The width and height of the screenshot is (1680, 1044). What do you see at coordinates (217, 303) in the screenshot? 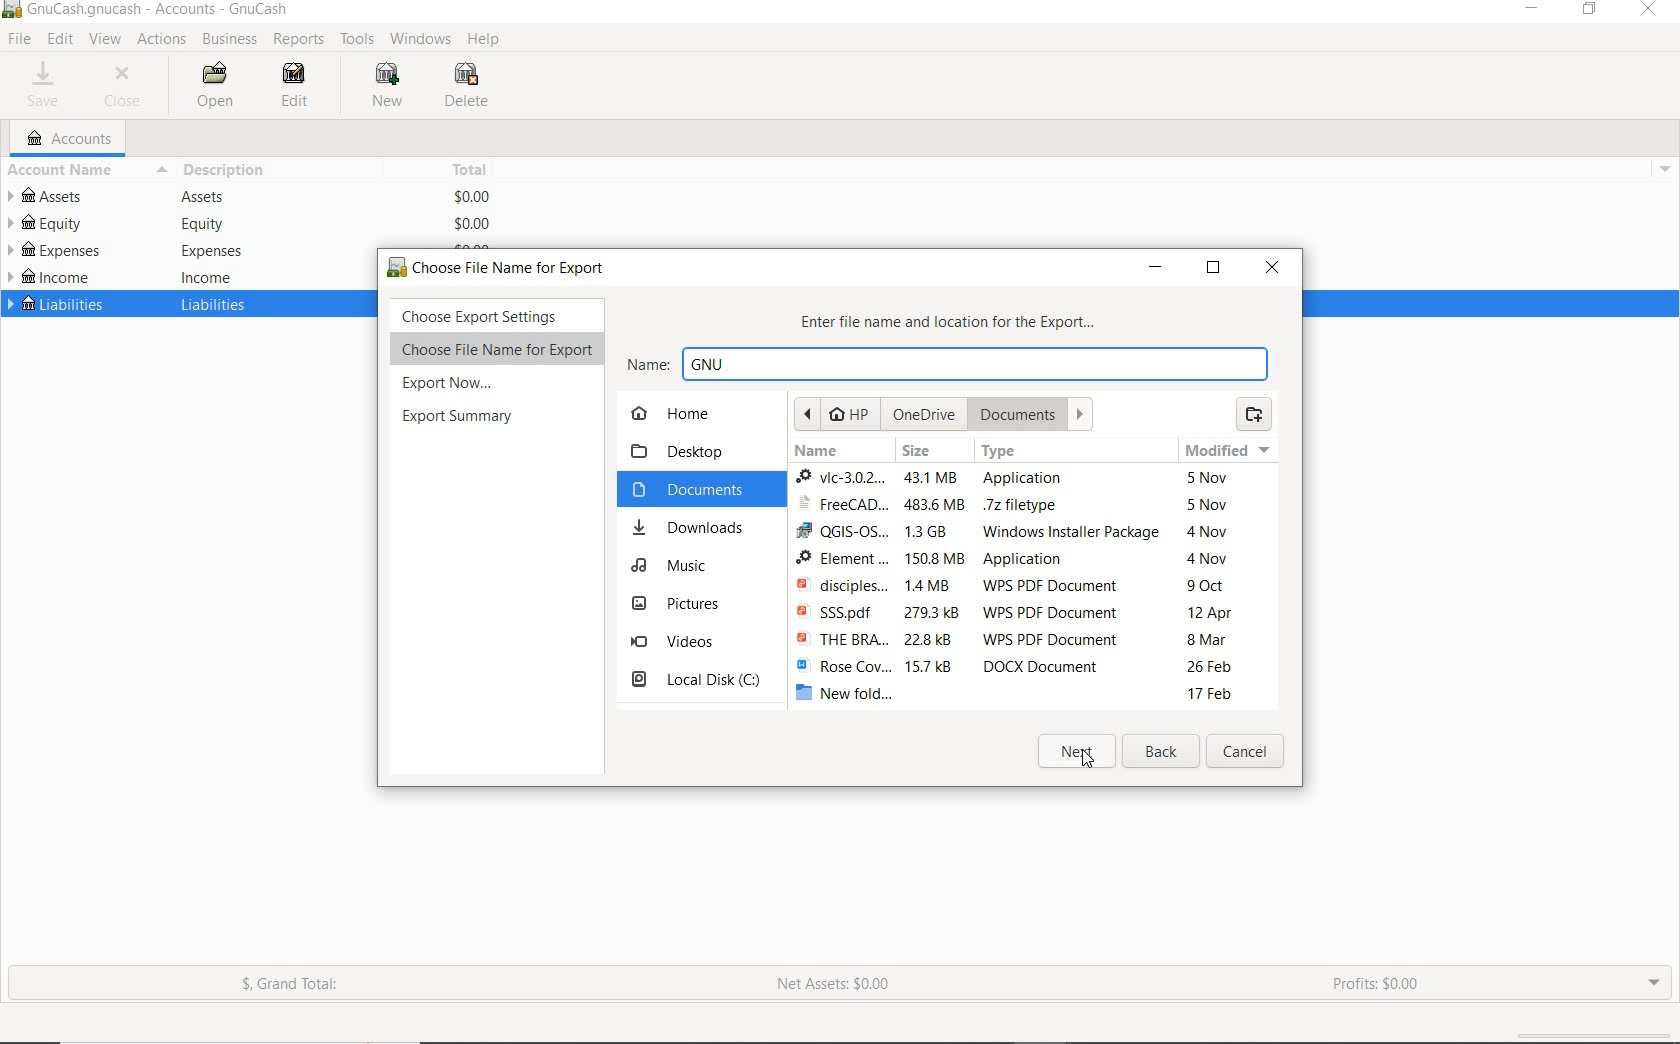
I see `liabilities` at bounding box center [217, 303].